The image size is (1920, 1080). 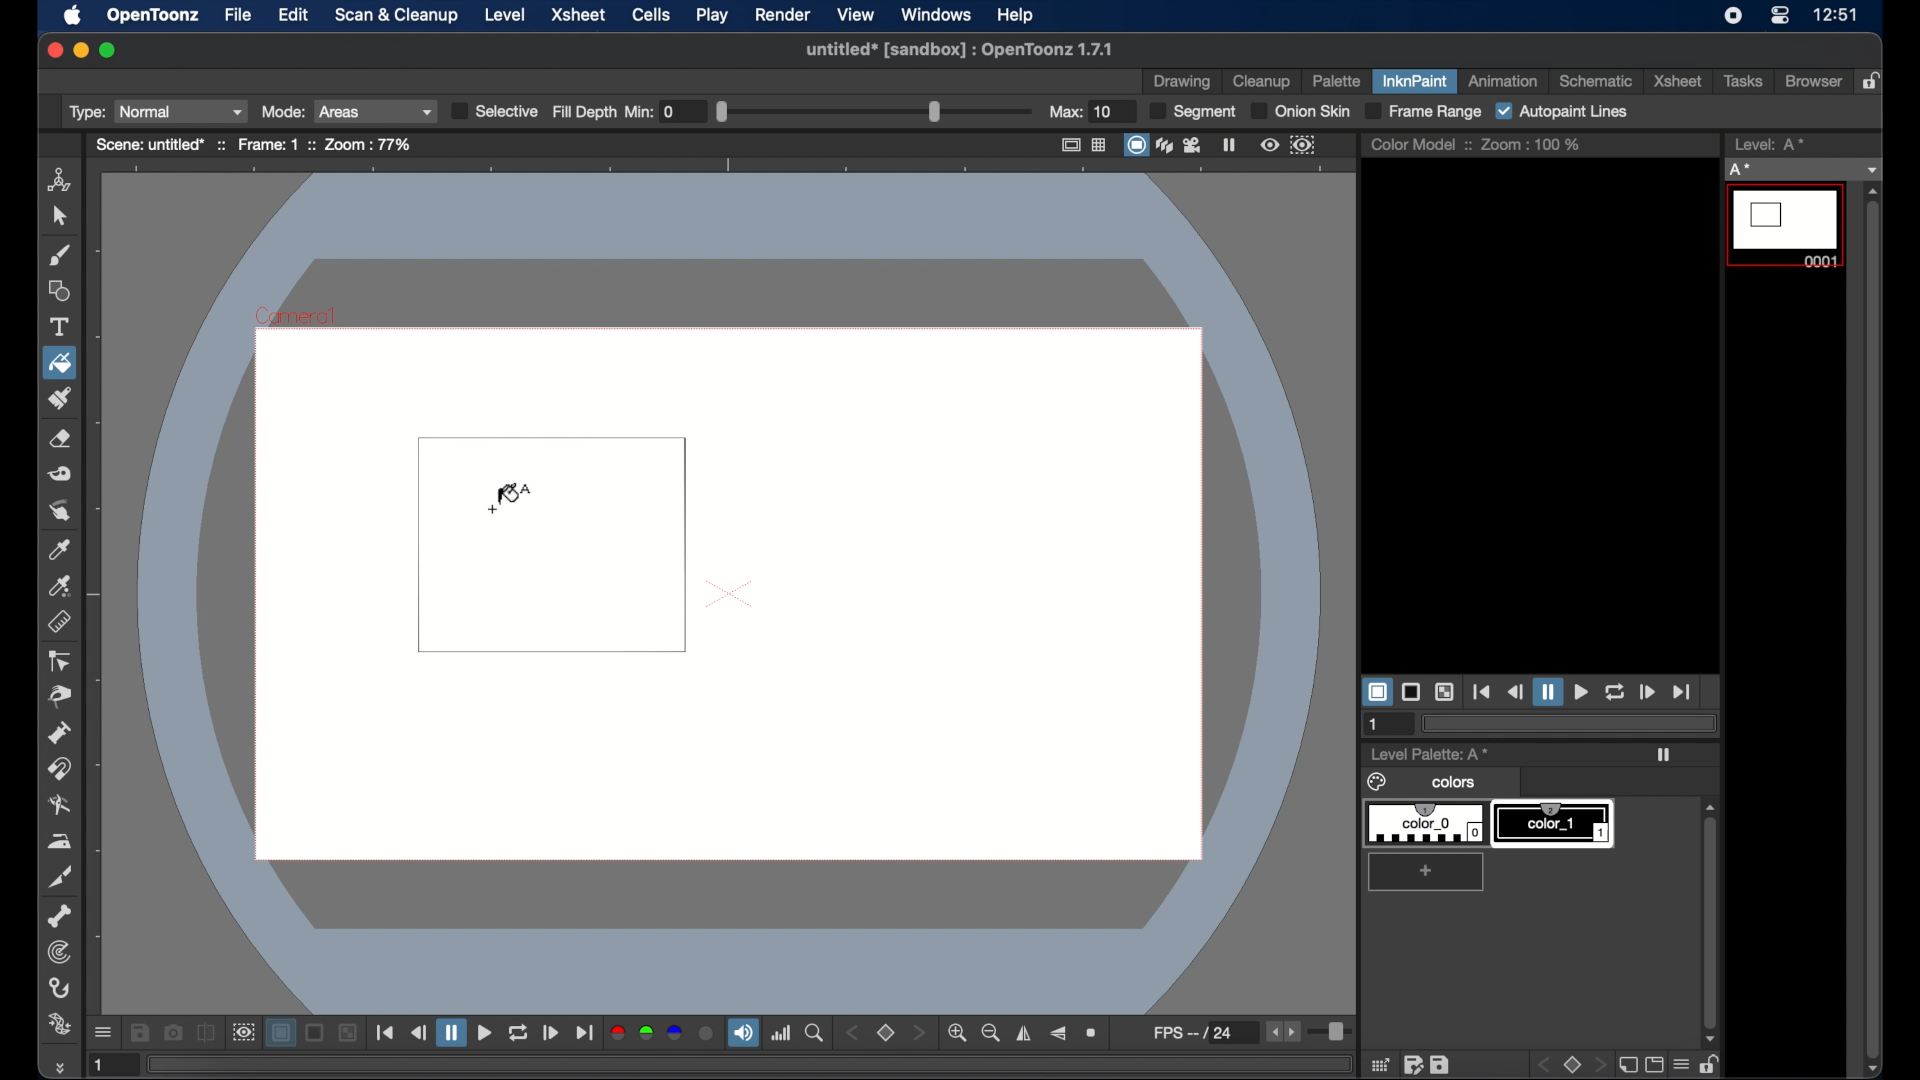 What do you see at coordinates (1801, 170) in the screenshot?
I see `no current level ` at bounding box center [1801, 170].